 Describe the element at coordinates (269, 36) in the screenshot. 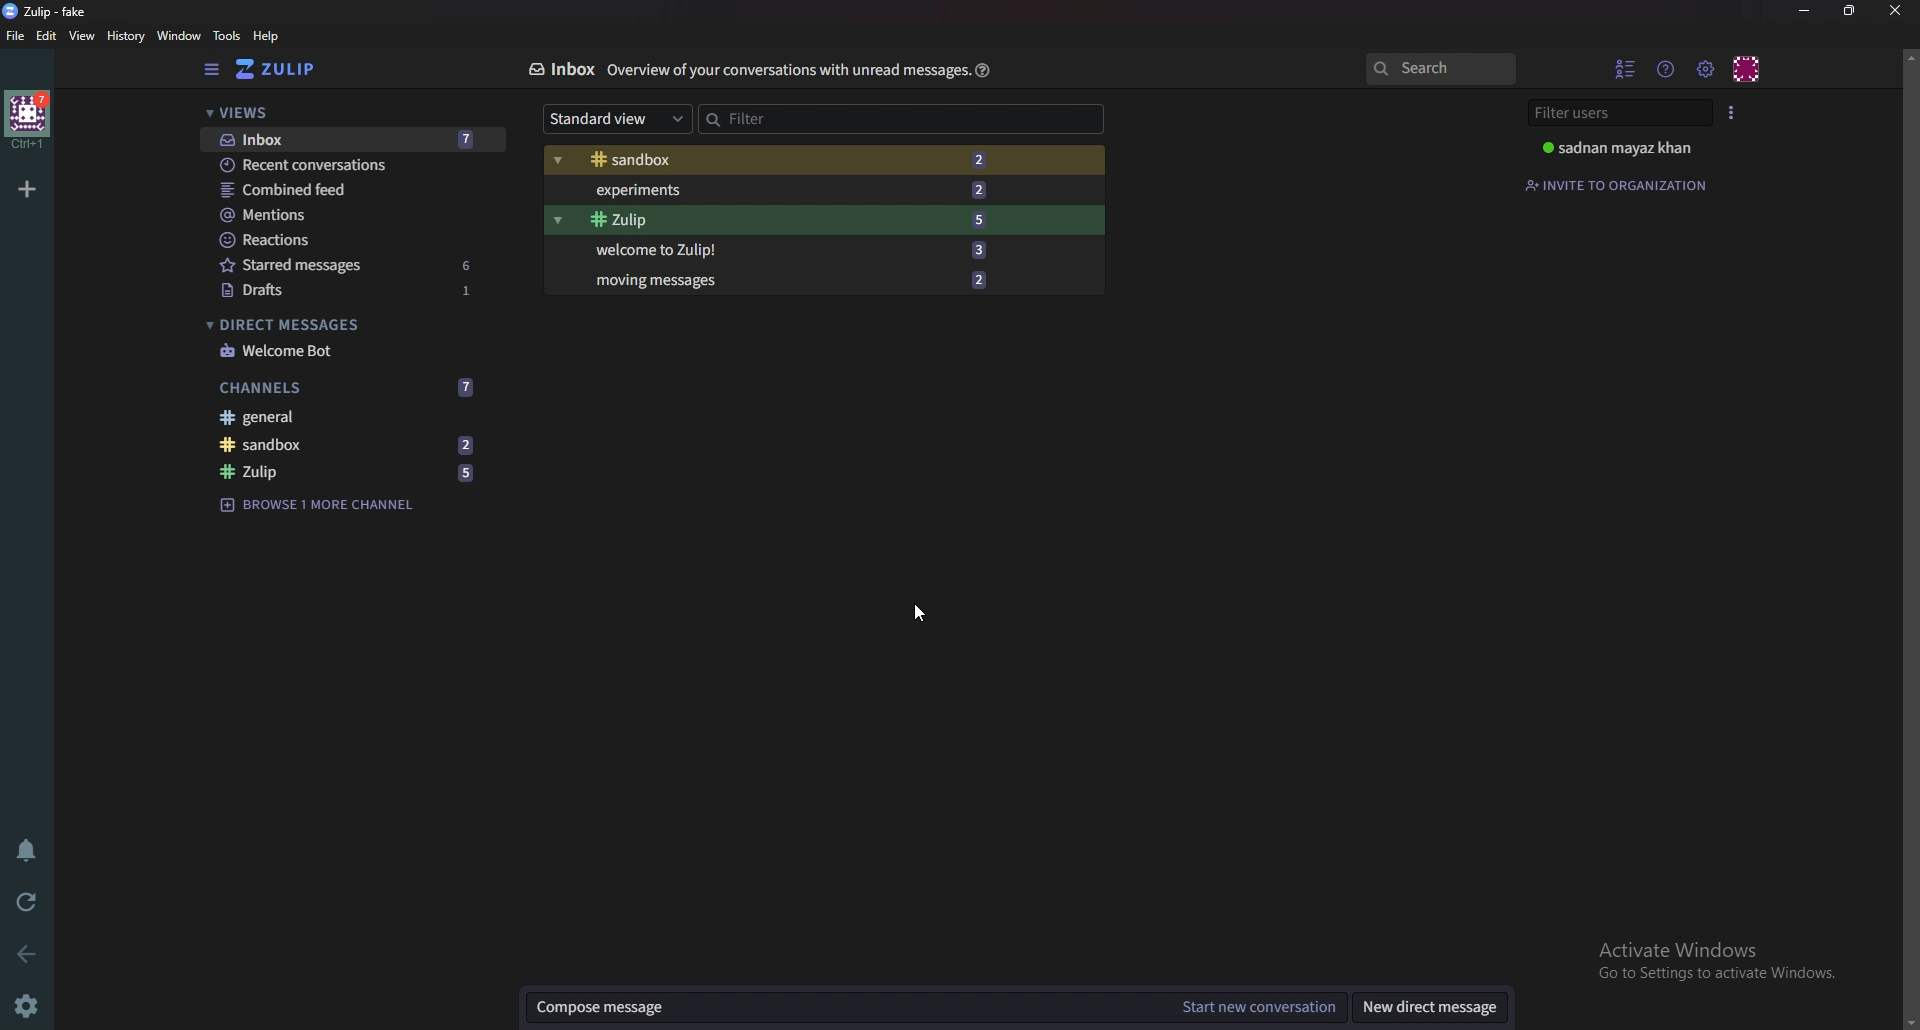

I see `Help` at that location.